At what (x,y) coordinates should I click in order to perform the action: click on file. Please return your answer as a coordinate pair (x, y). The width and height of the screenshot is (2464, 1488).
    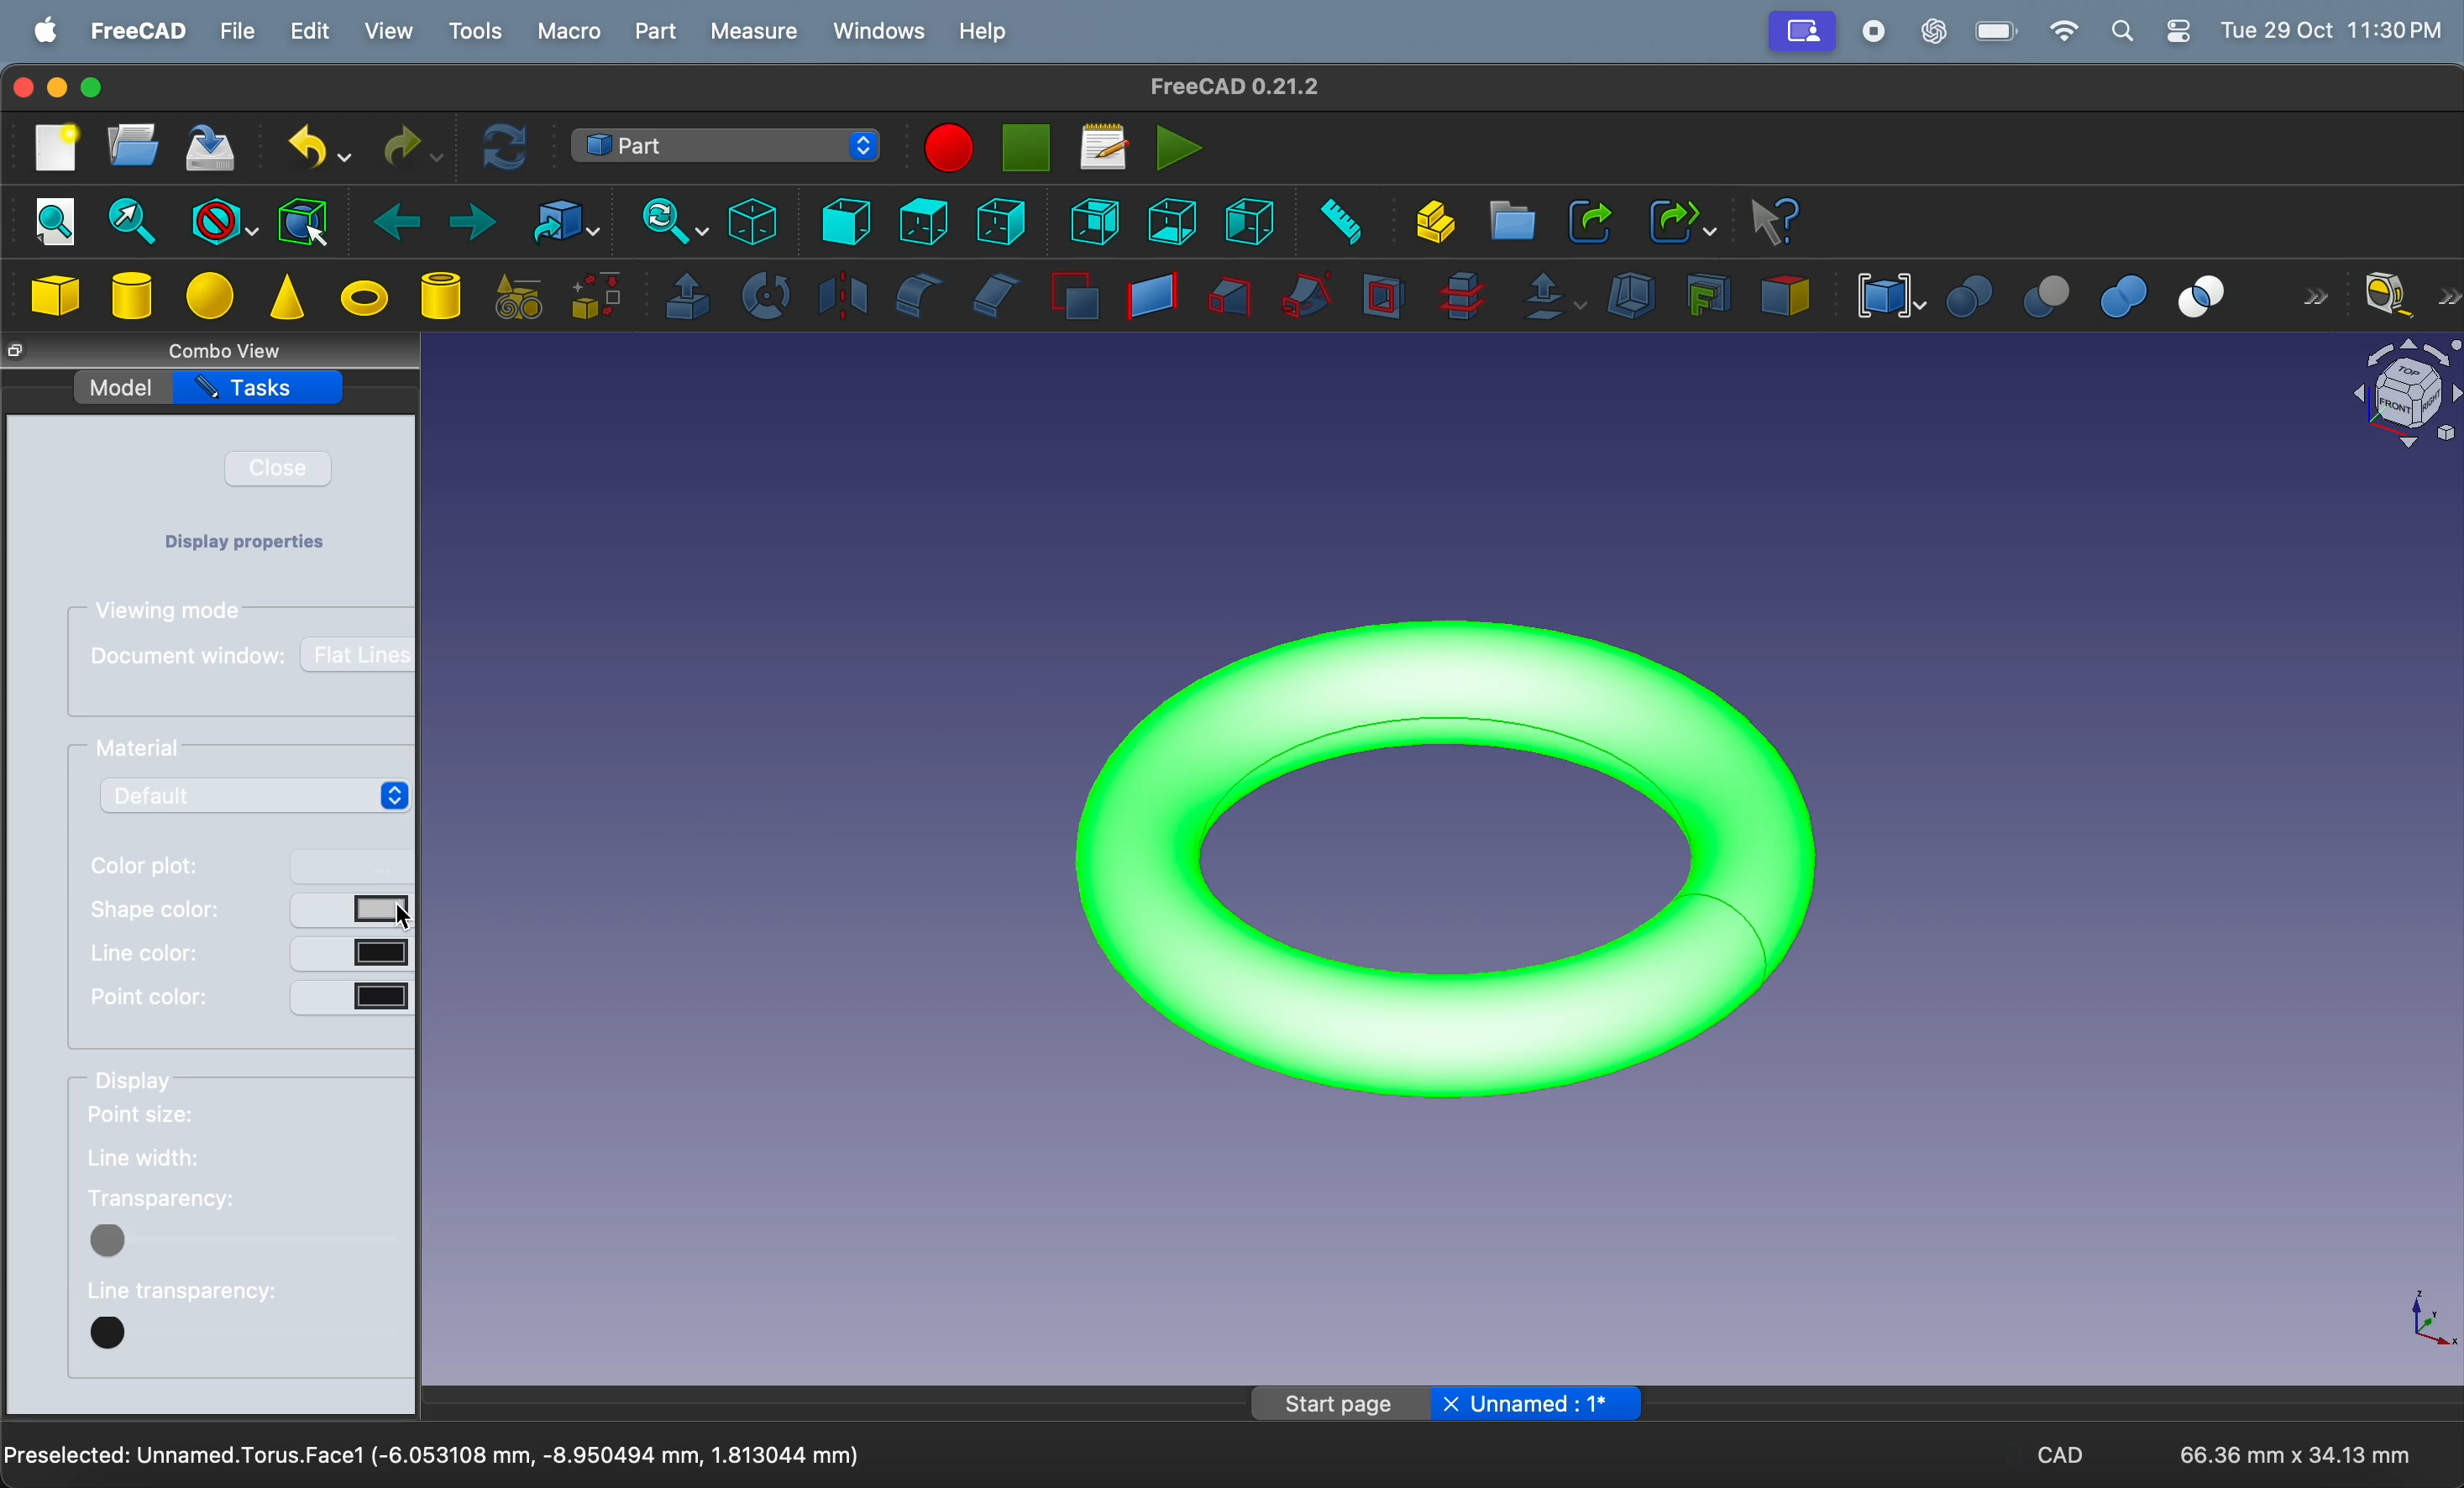
    Looking at the image, I should click on (236, 31).